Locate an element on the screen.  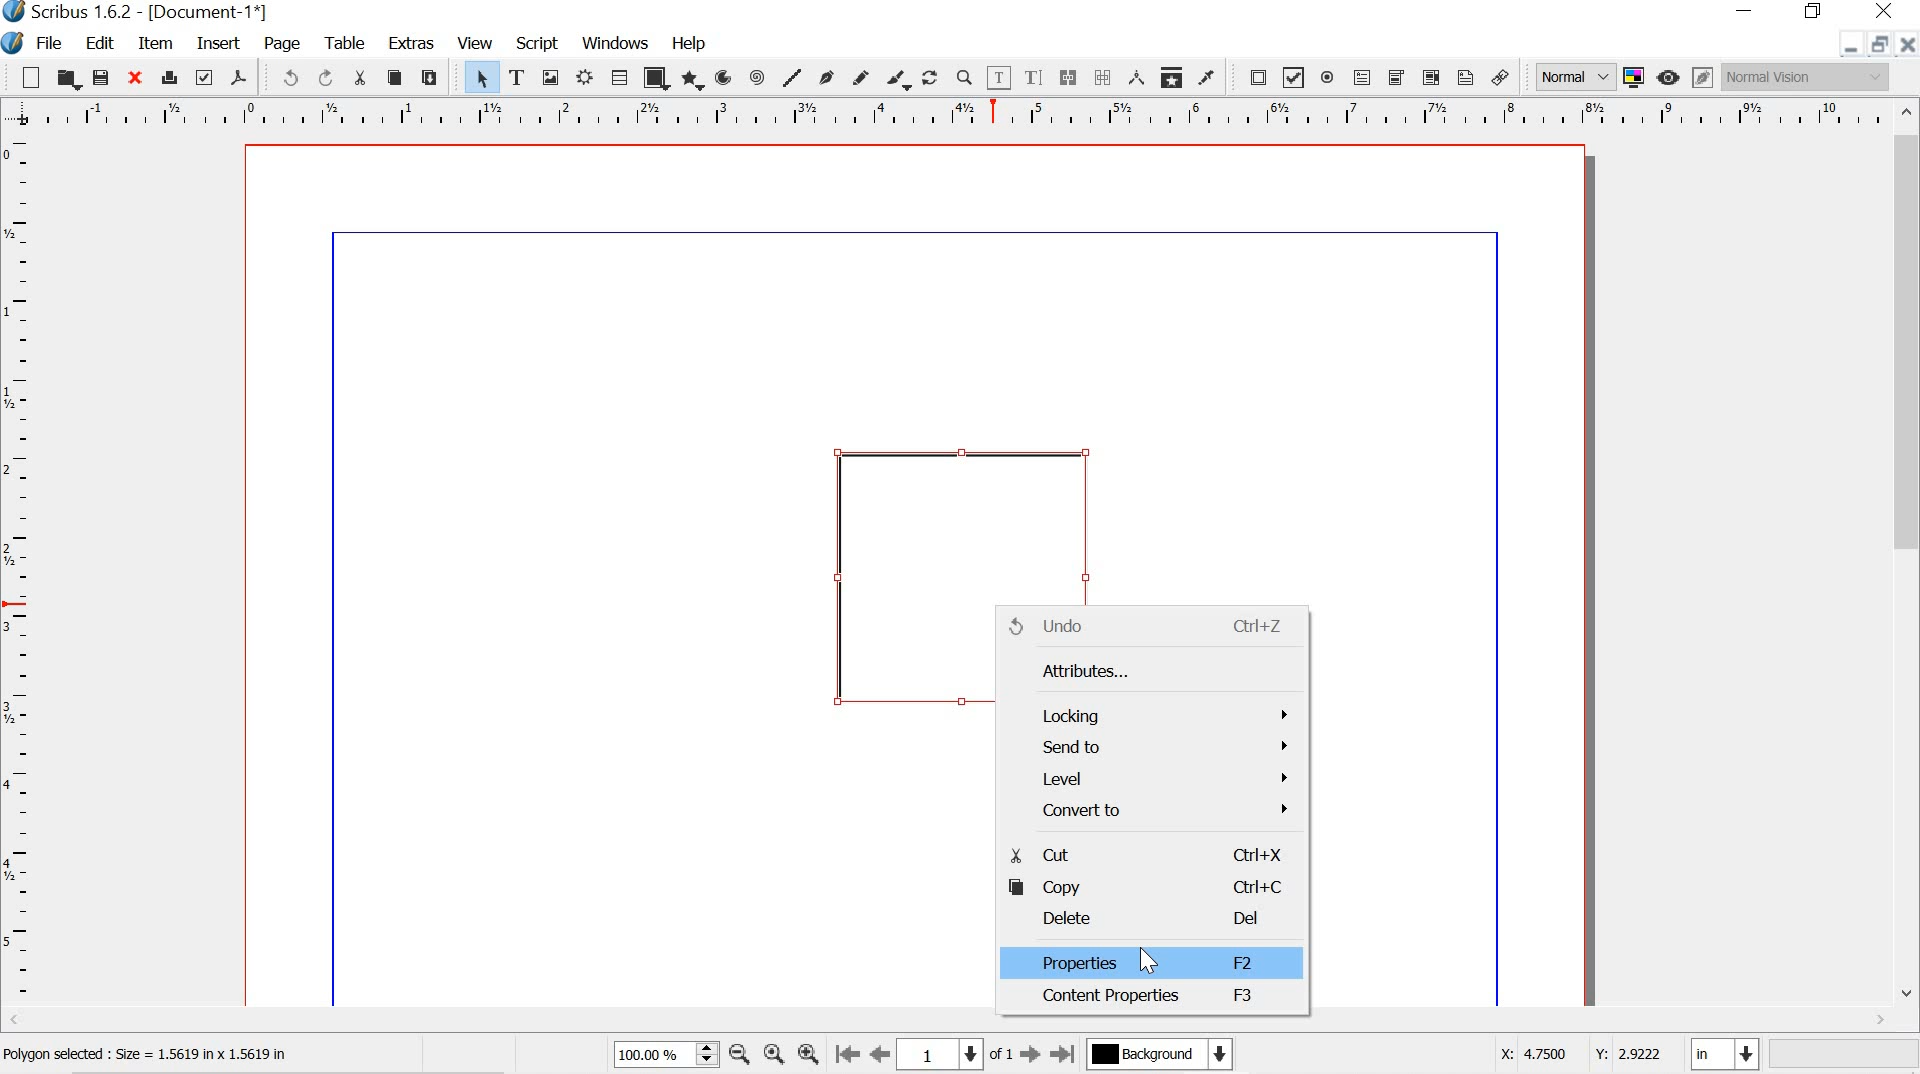
item is located at coordinates (155, 43).